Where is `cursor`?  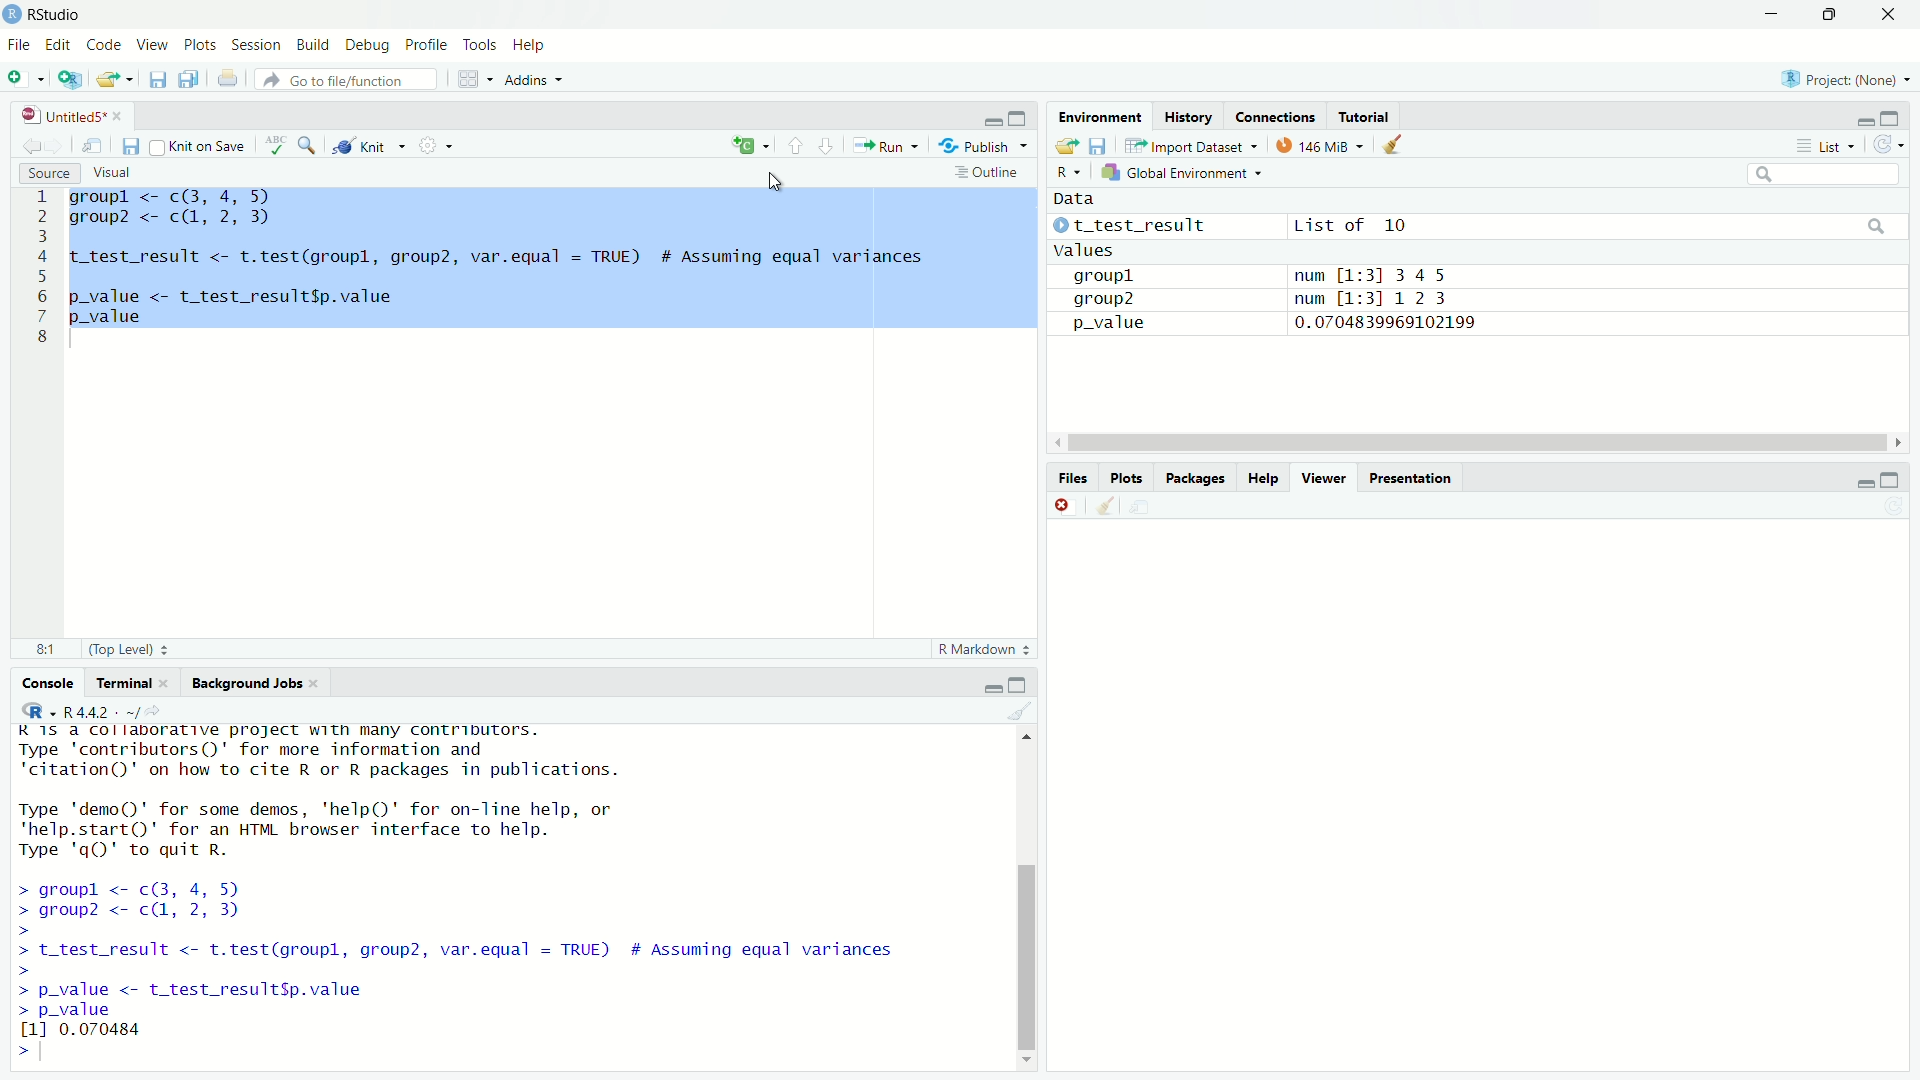 cursor is located at coordinates (774, 178).